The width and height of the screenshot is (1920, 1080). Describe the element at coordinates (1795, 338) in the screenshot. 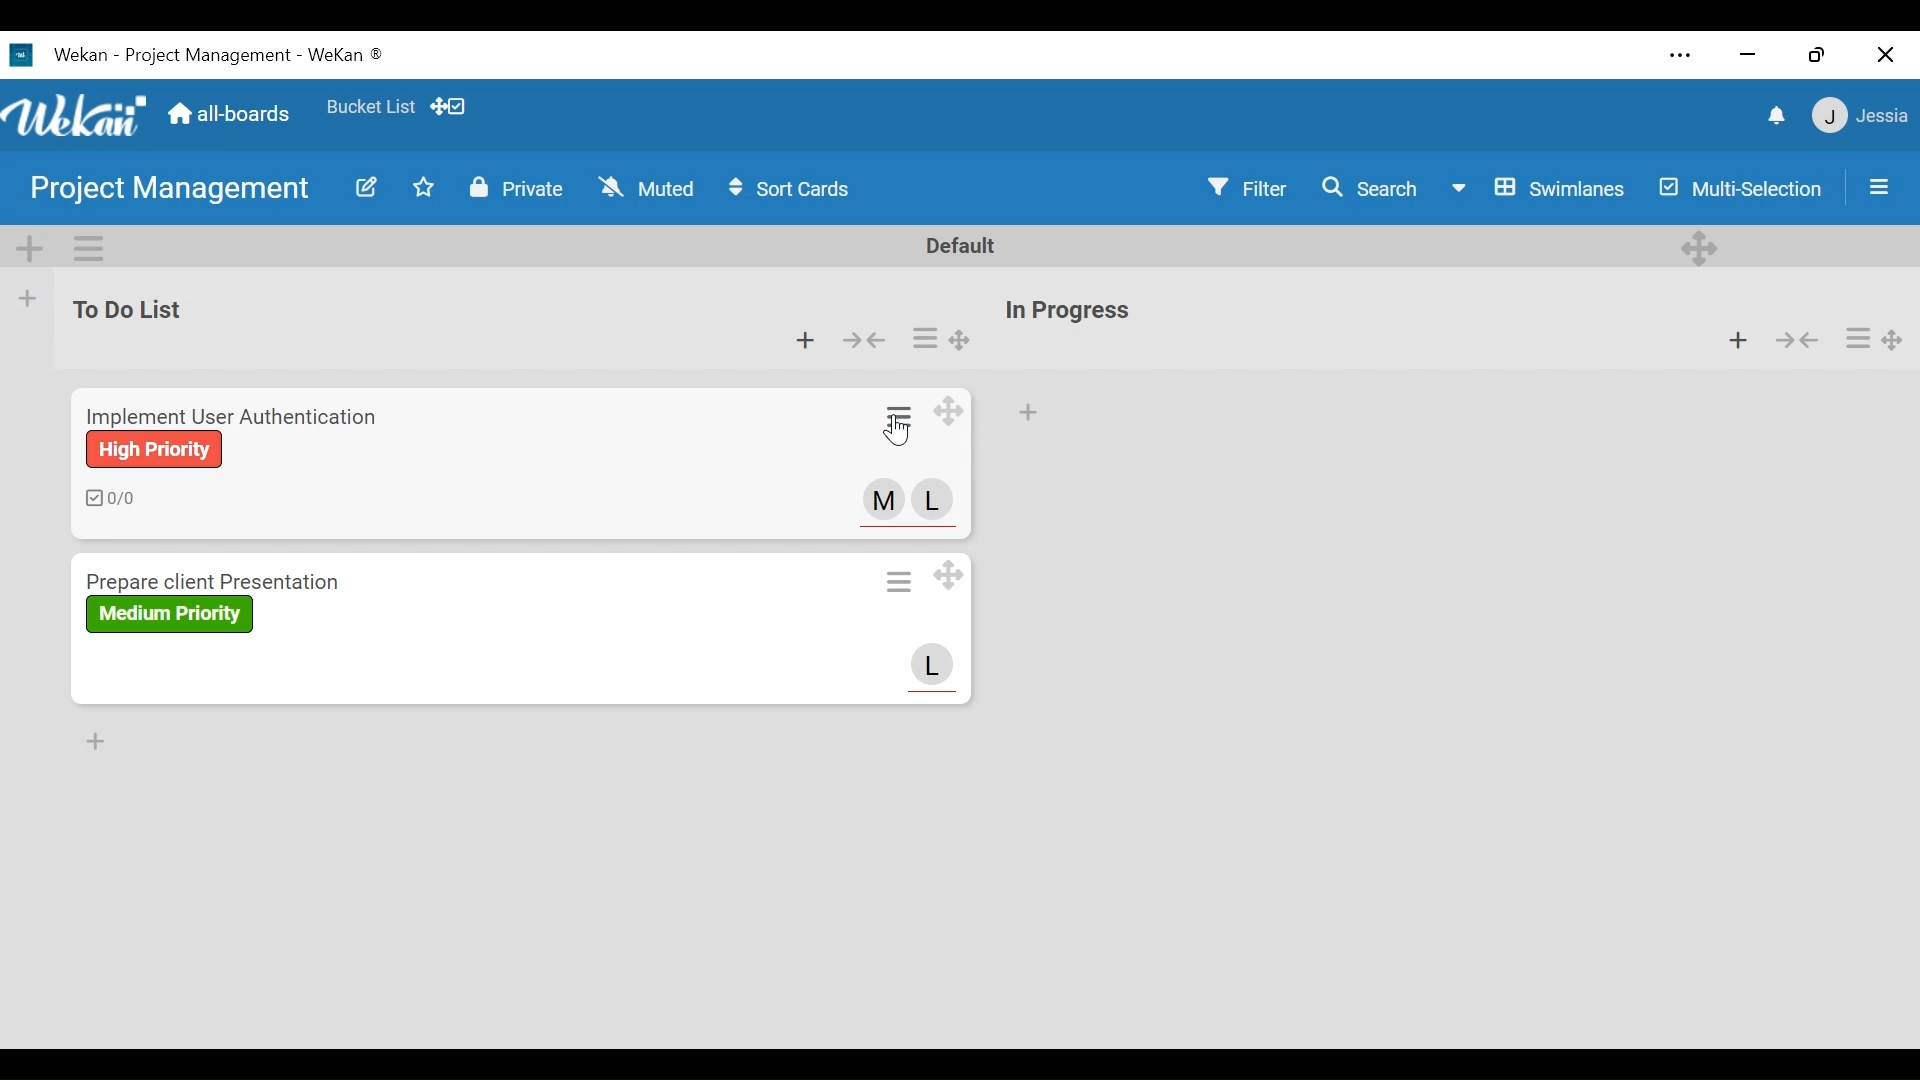

I see `Collapse` at that location.